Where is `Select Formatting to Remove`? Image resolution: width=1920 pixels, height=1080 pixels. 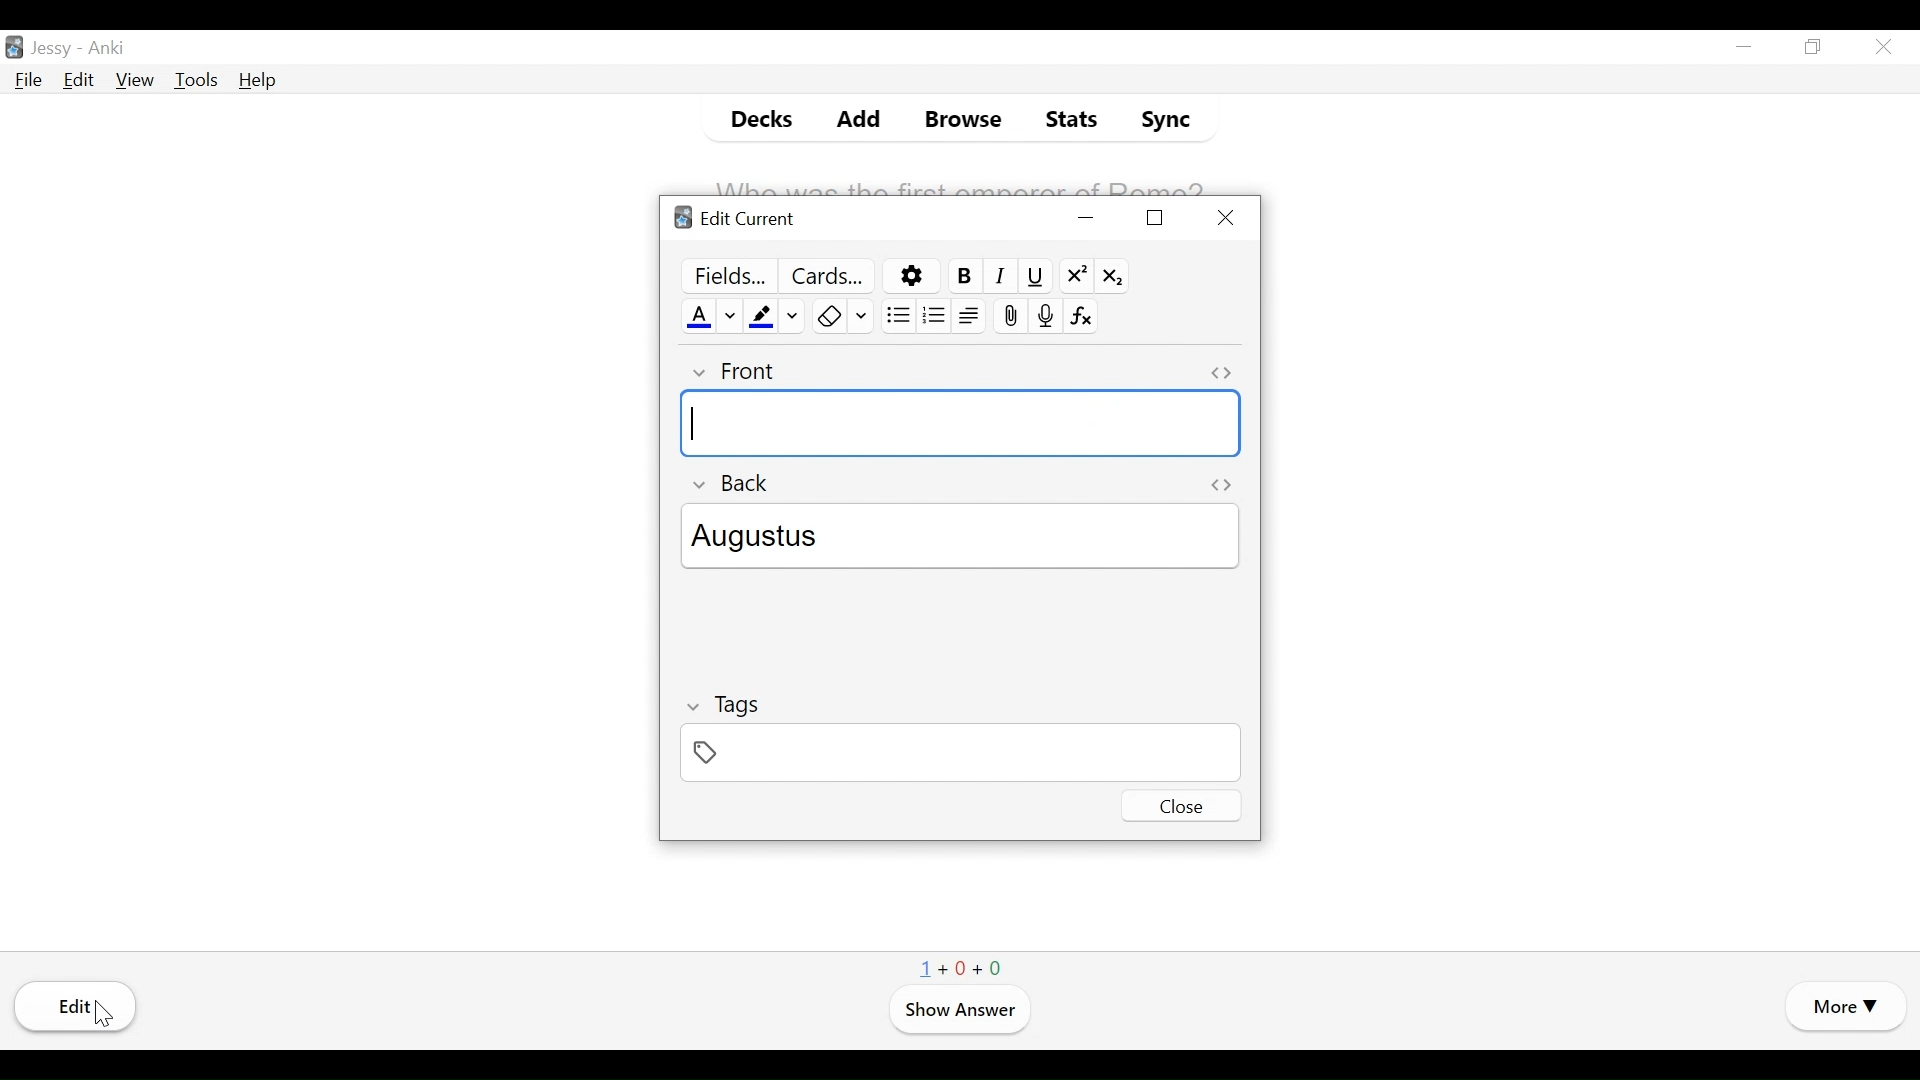 Select Formatting to Remove is located at coordinates (861, 316).